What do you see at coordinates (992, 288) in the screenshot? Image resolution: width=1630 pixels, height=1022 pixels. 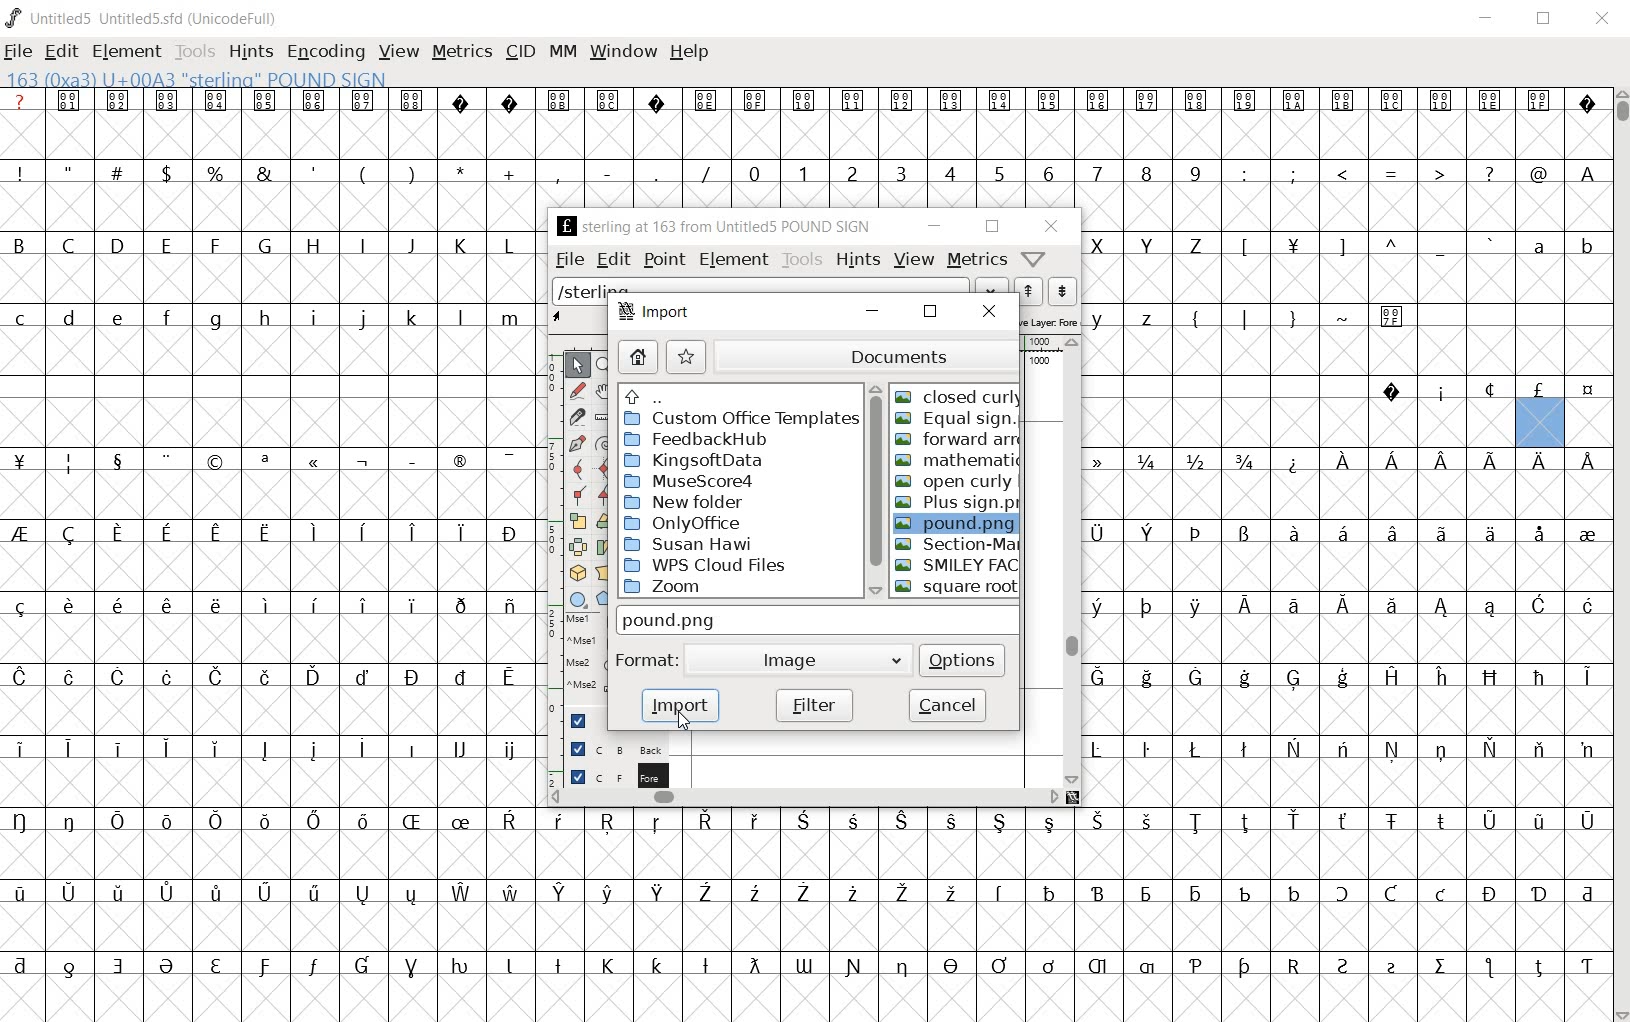 I see `load word list` at bounding box center [992, 288].